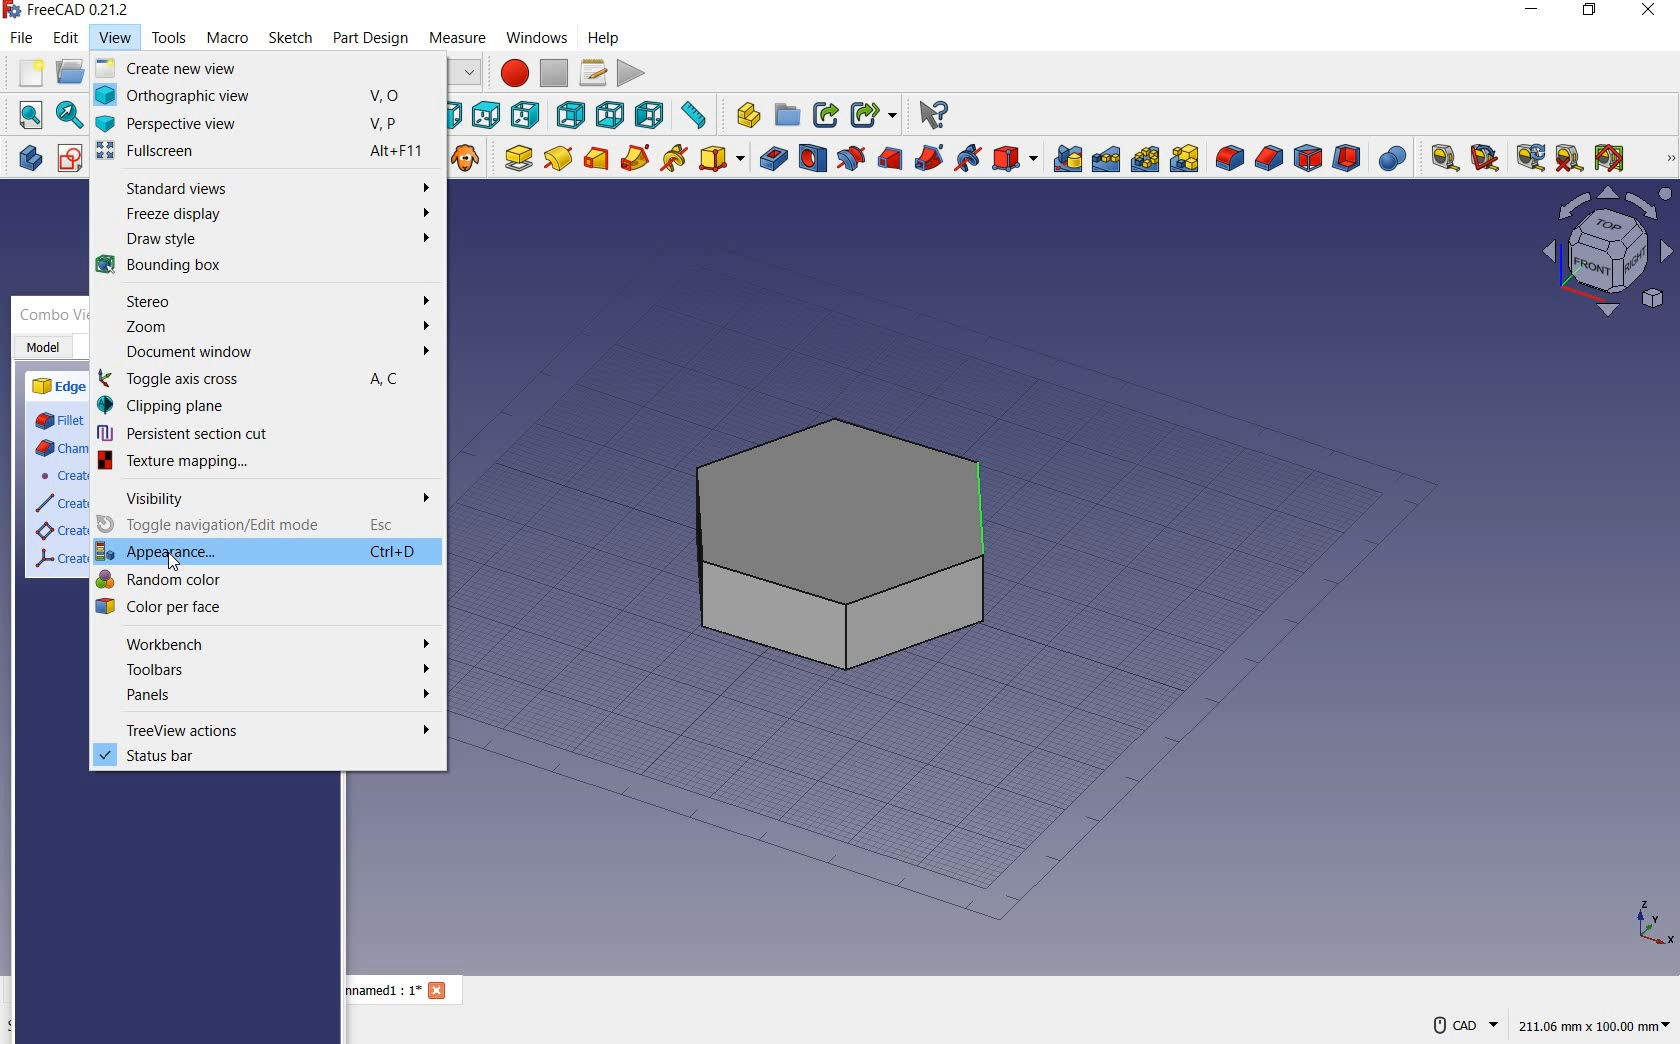 The height and width of the screenshot is (1044, 1680). What do you see at coordinates (459, 37) in the screenshot?
I see `measure` at bounding box center [459, 37].